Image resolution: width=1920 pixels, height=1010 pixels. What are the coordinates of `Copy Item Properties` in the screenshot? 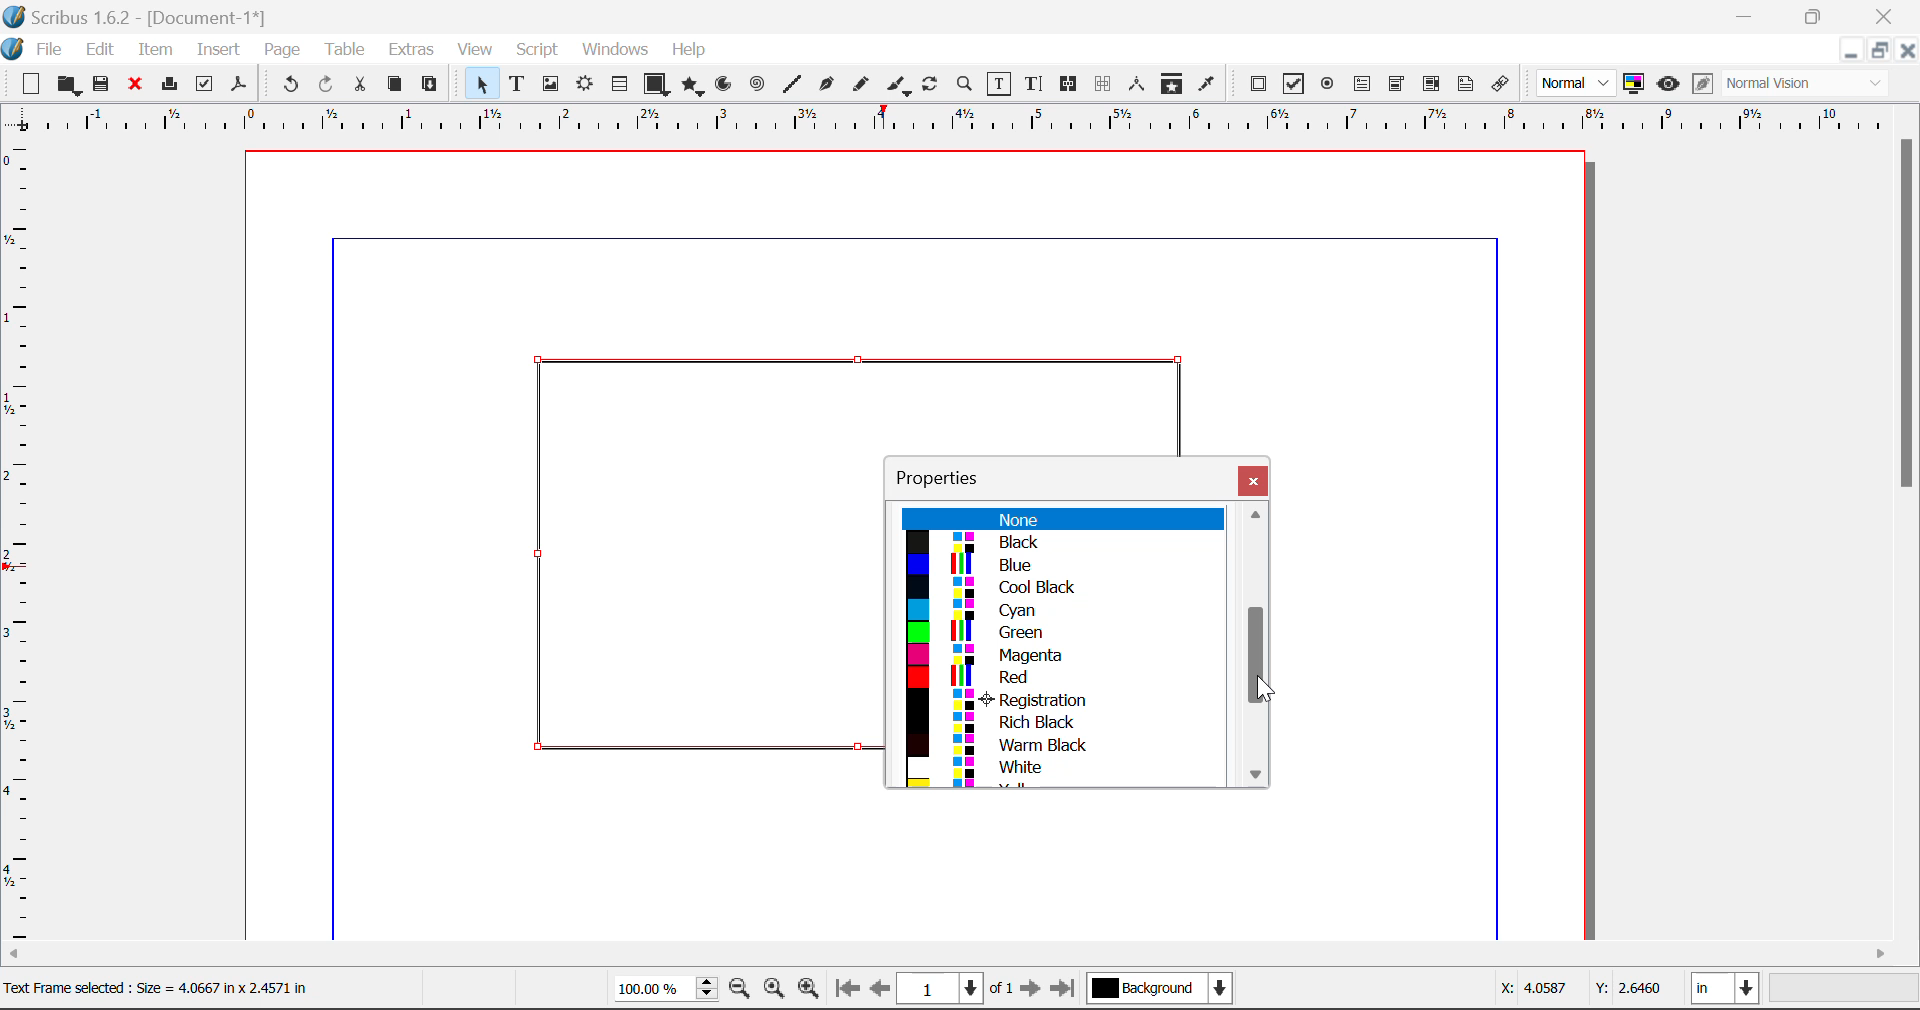 It's located at (1171, 84).